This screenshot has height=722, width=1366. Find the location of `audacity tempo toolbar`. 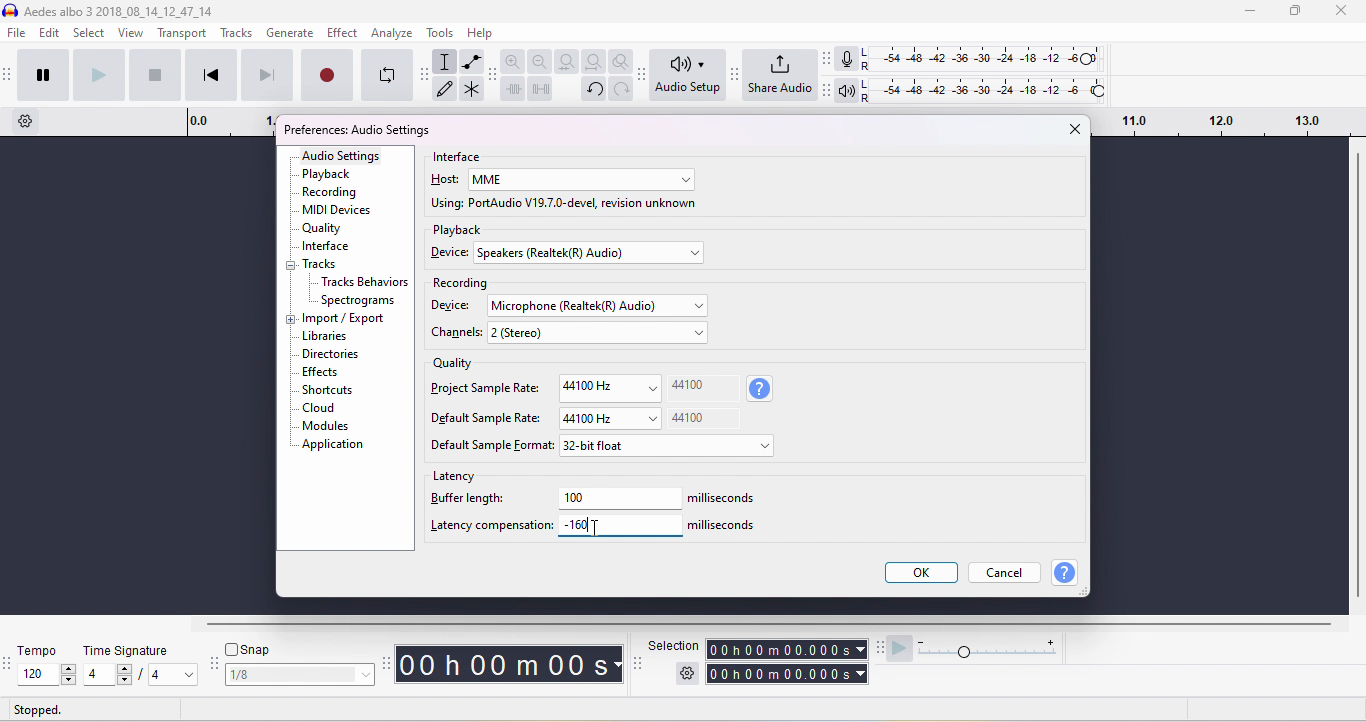

audacity tempo toolbar is located at coordinates (9, 665).